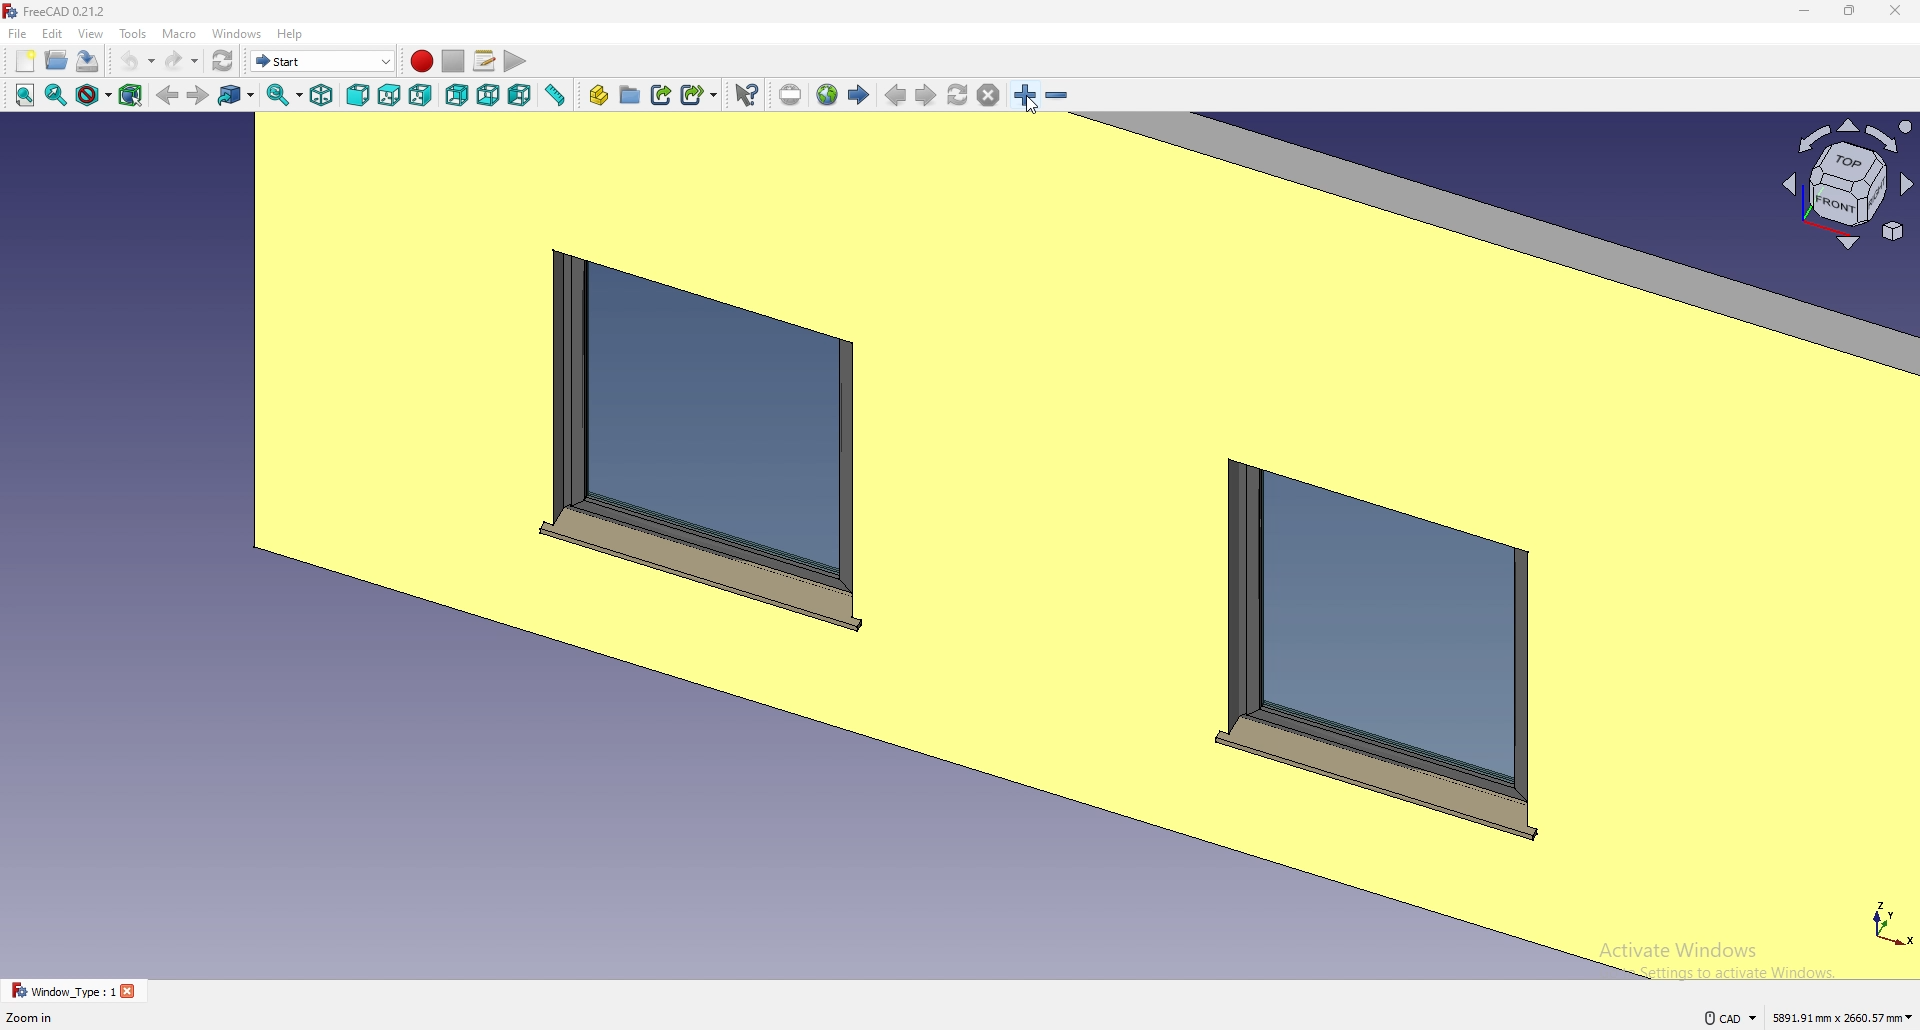 This screenshot has width=1920, height=1030. I want to click on switch between workbenches, so click(322, 60).